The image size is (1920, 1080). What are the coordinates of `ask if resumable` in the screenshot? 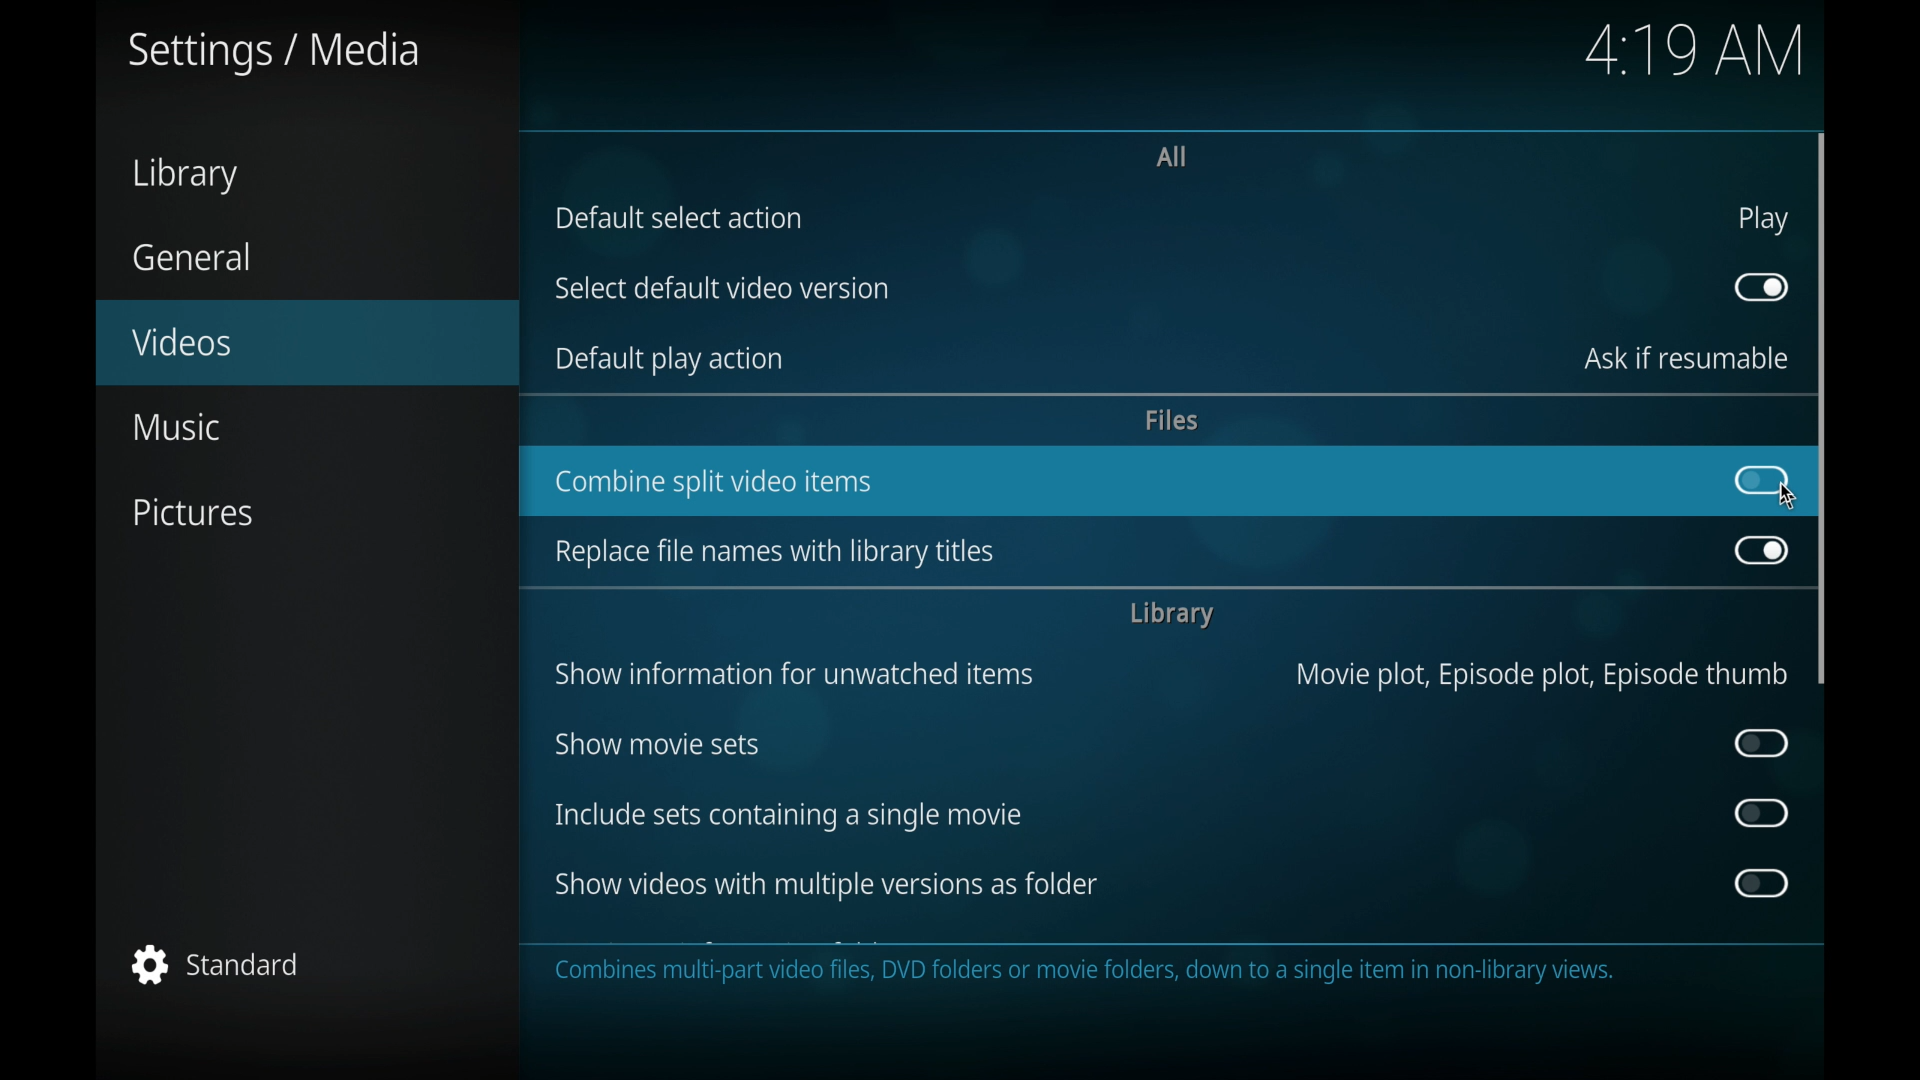 It's located at (1688, 357).